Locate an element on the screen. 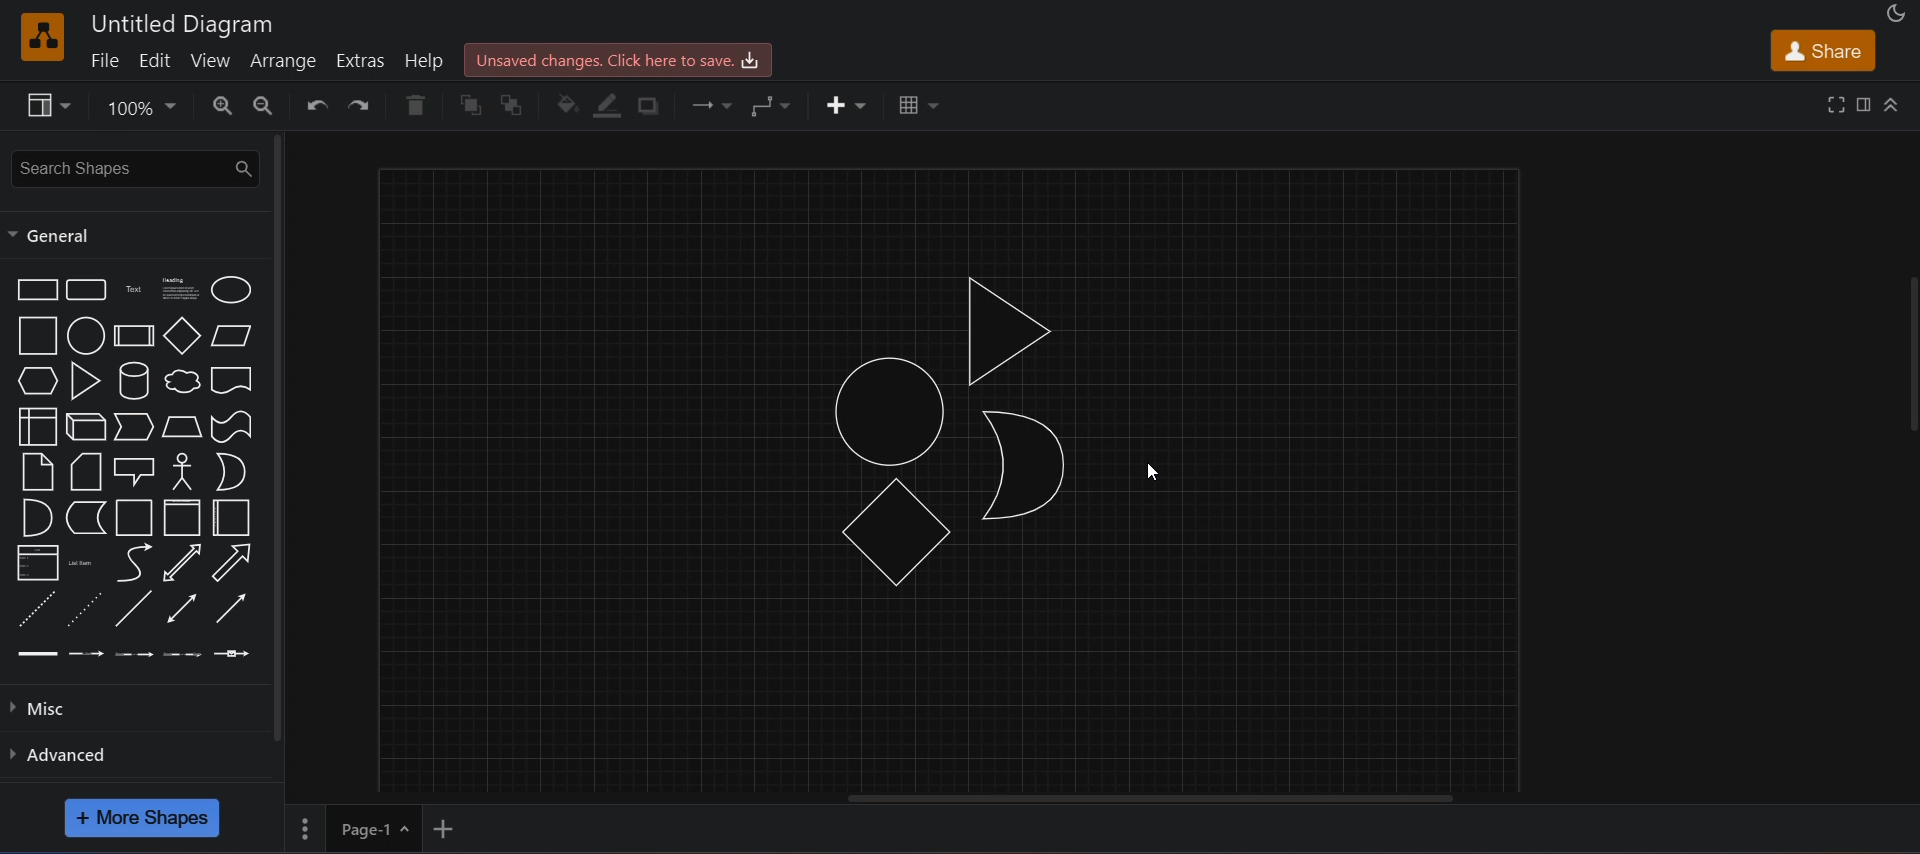 The width and height of the screenshot is (1920, 854). format is located at coordinates (1864, 104).